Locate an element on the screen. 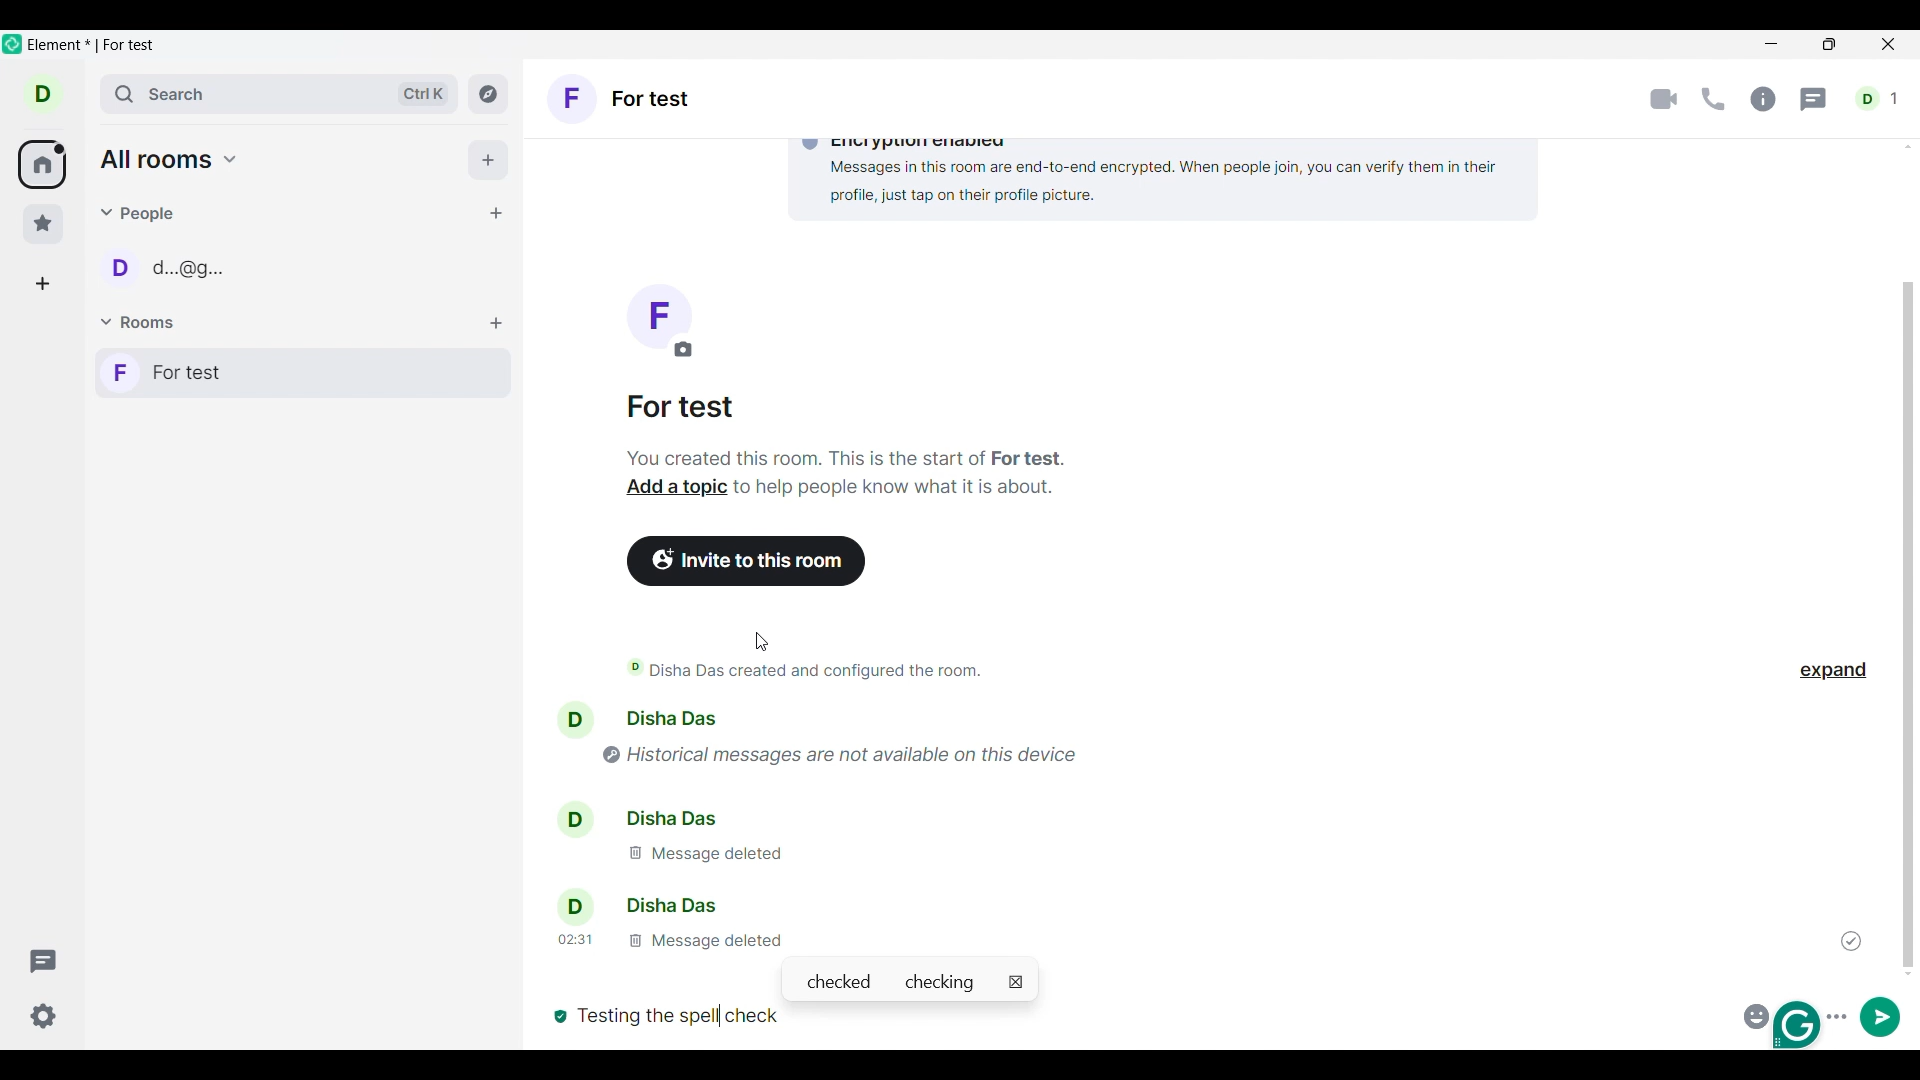 Image resolution: width=1920 pixels, height=1080 pixels. Software logo is located at coordinates (13, 43).